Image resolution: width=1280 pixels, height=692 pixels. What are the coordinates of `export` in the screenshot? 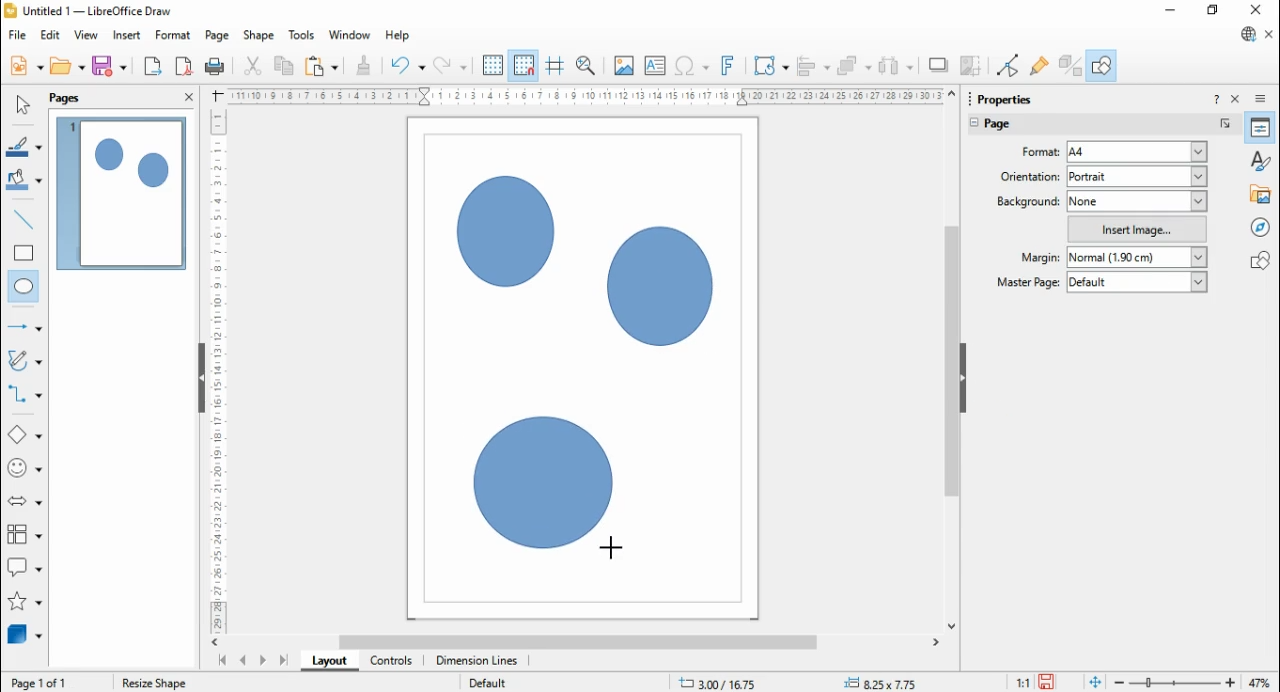 It's located at (152, 66).